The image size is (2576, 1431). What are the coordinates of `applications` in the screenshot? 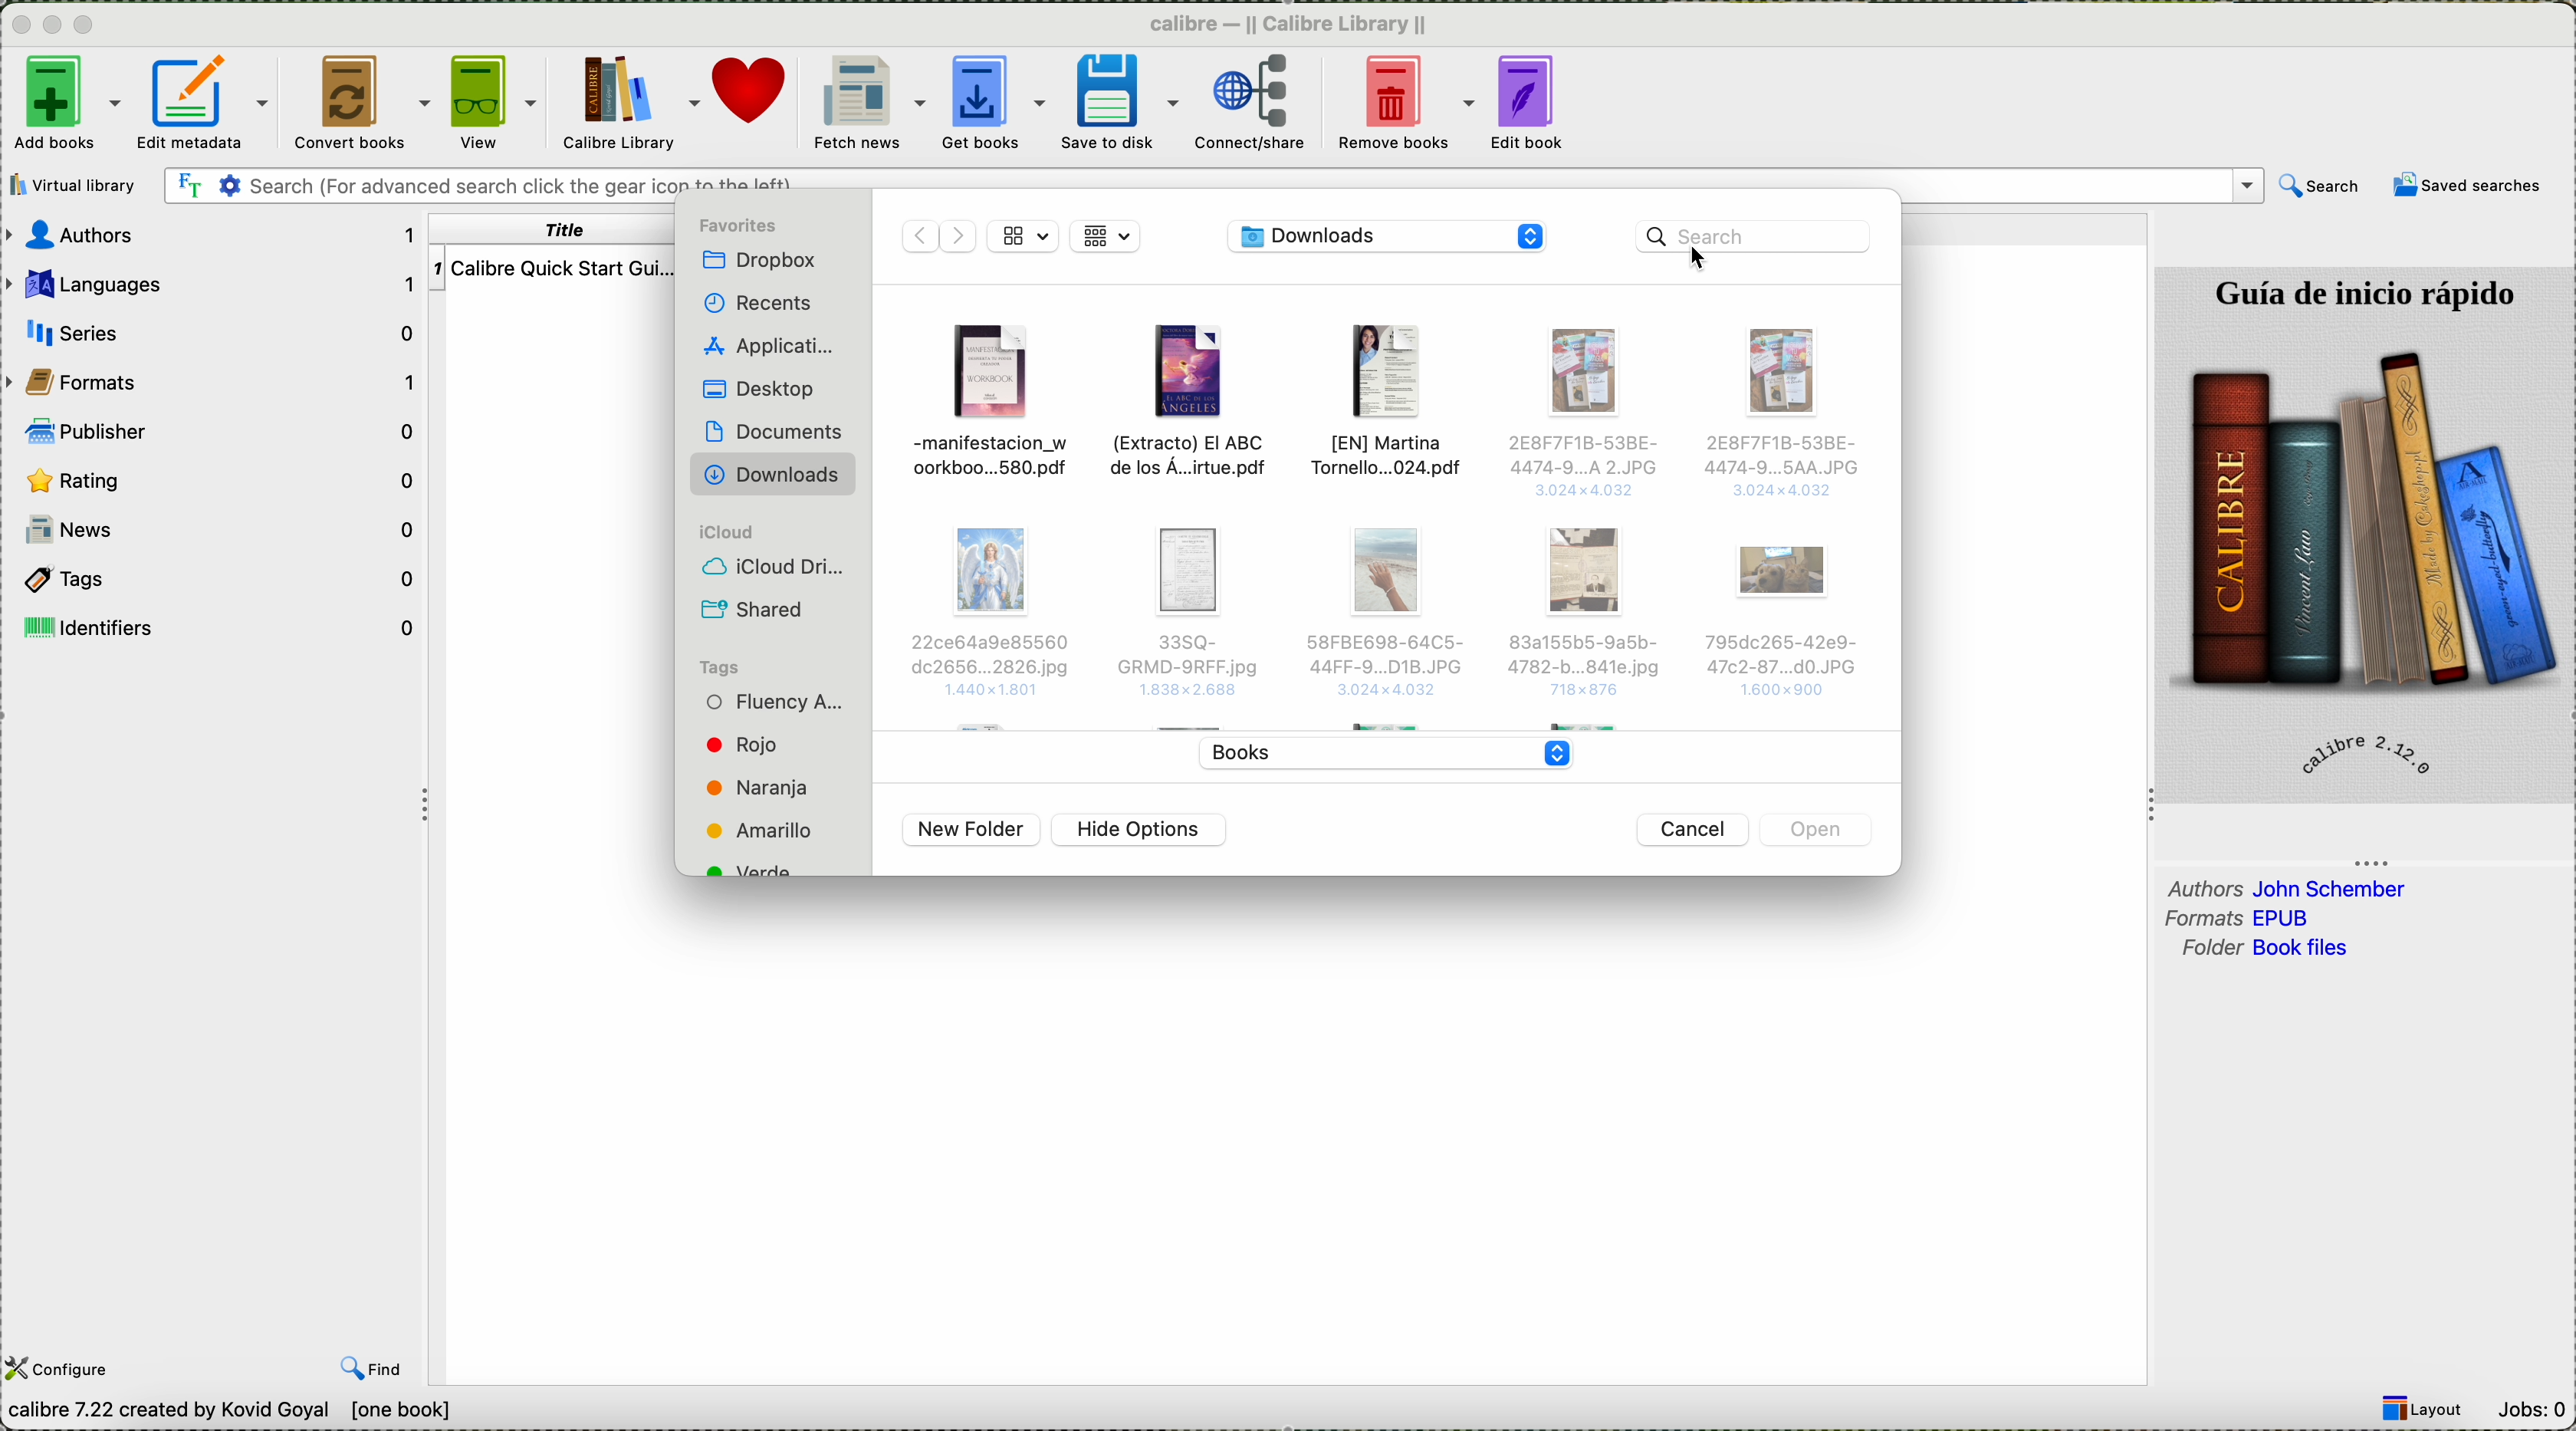 It's located at (773, 348).